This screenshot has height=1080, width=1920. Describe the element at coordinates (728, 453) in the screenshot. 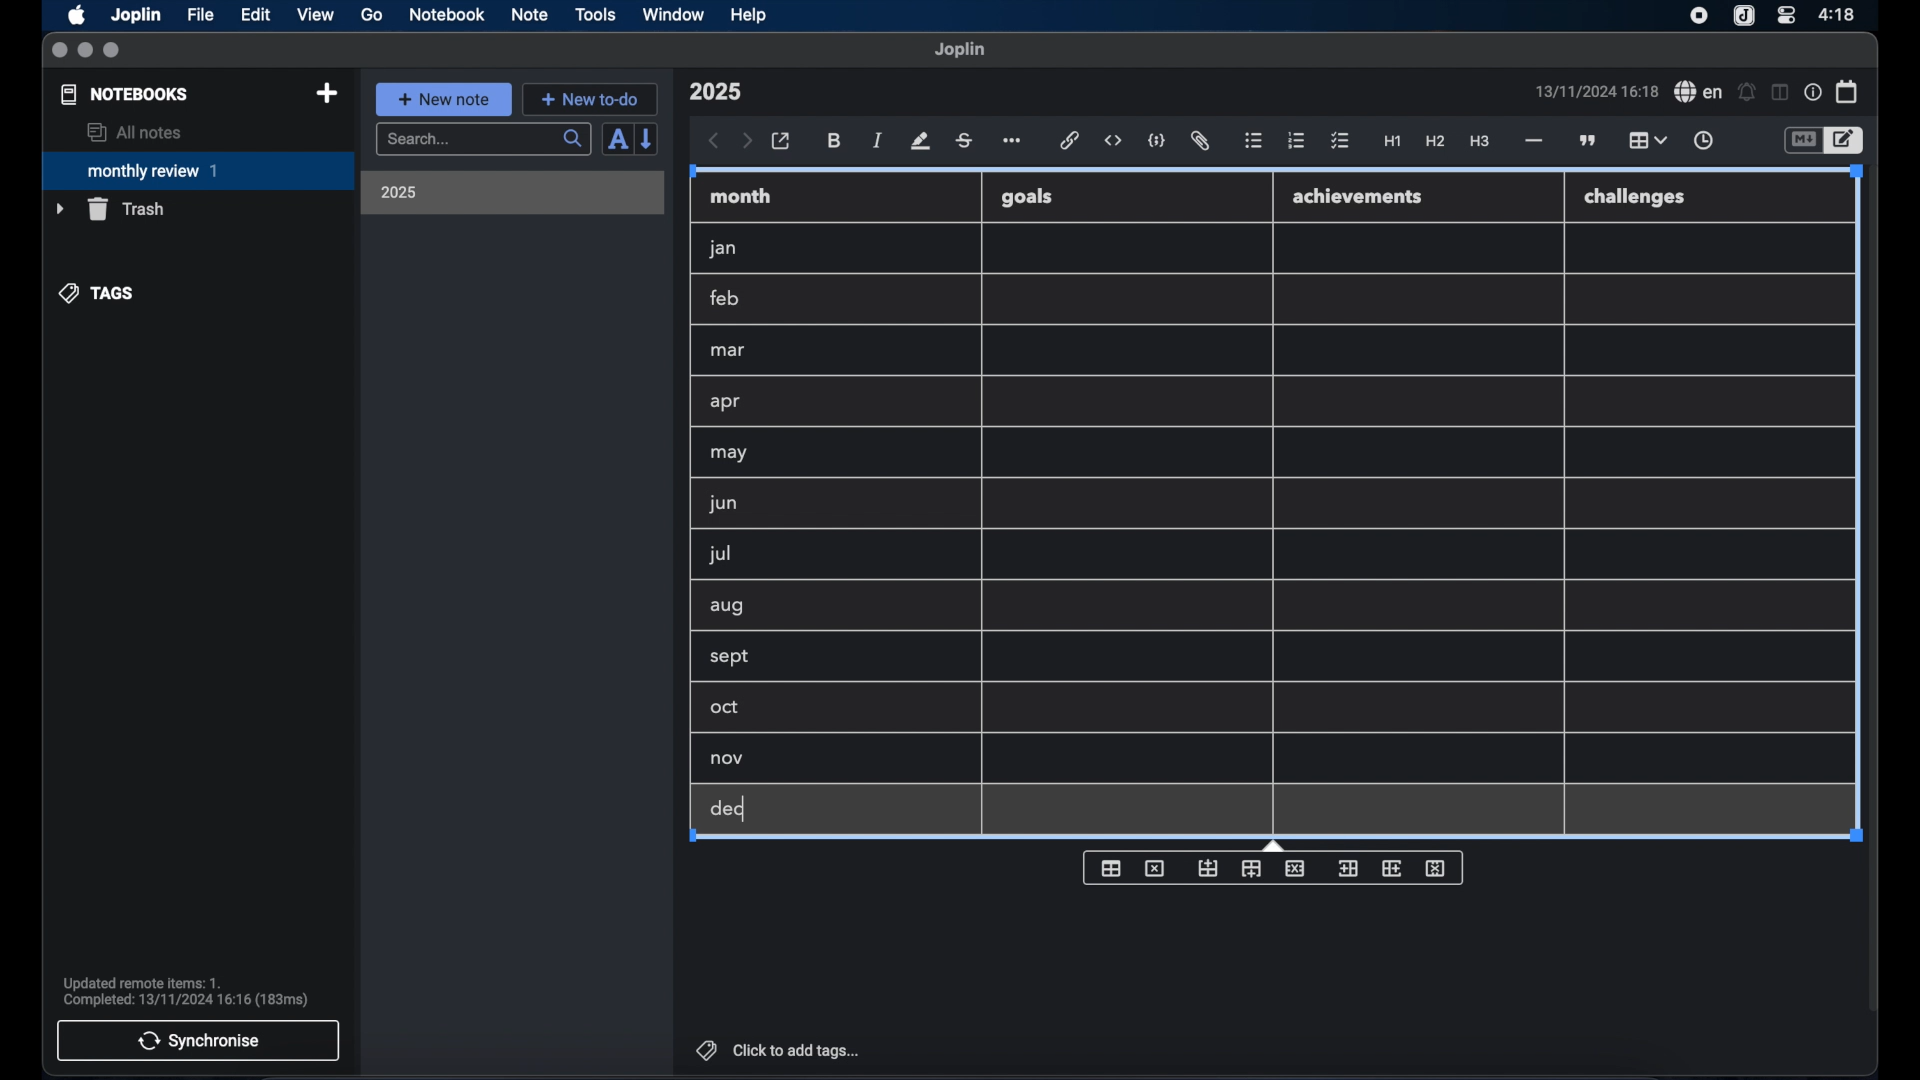

I see `may` at that location.